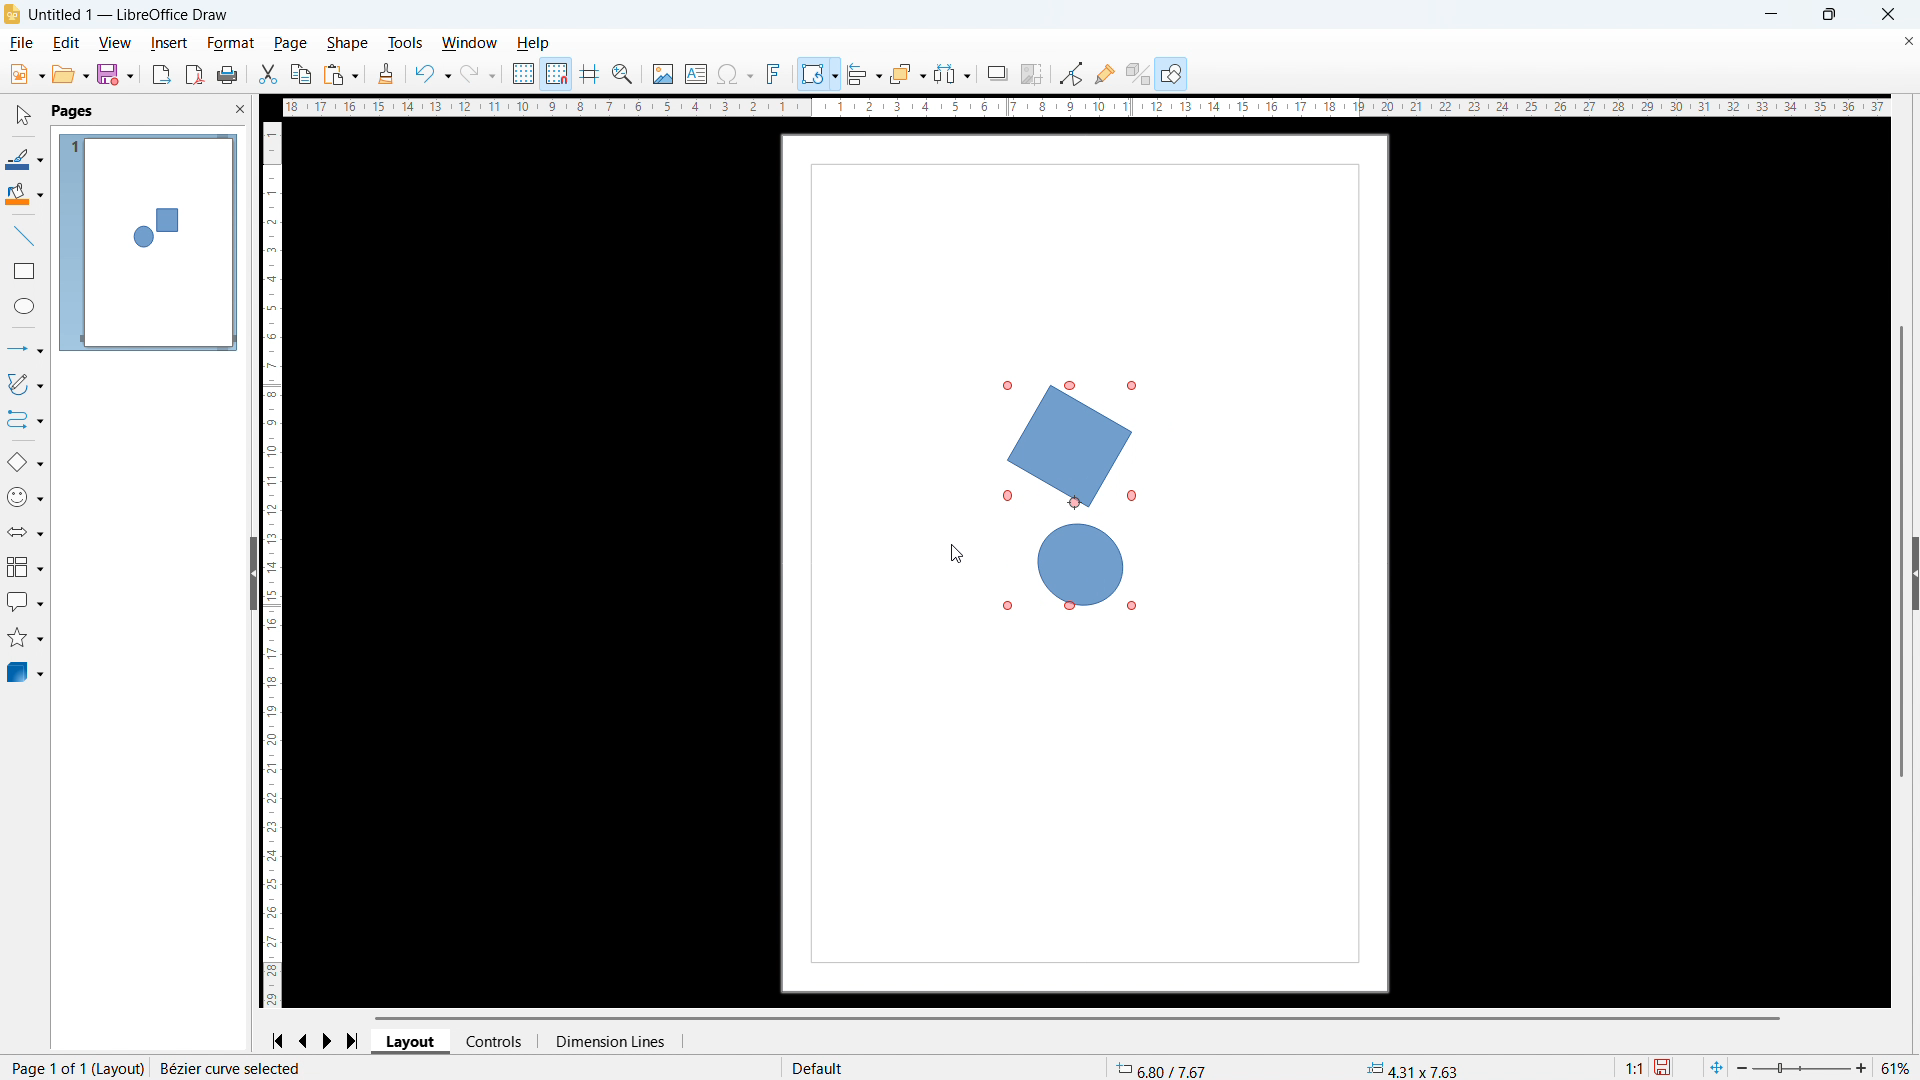 This screenshot has width=1920, height=1080. Describe the element at coordinates (330, 1041) in the screenshot. I see `Next page ` at that location.